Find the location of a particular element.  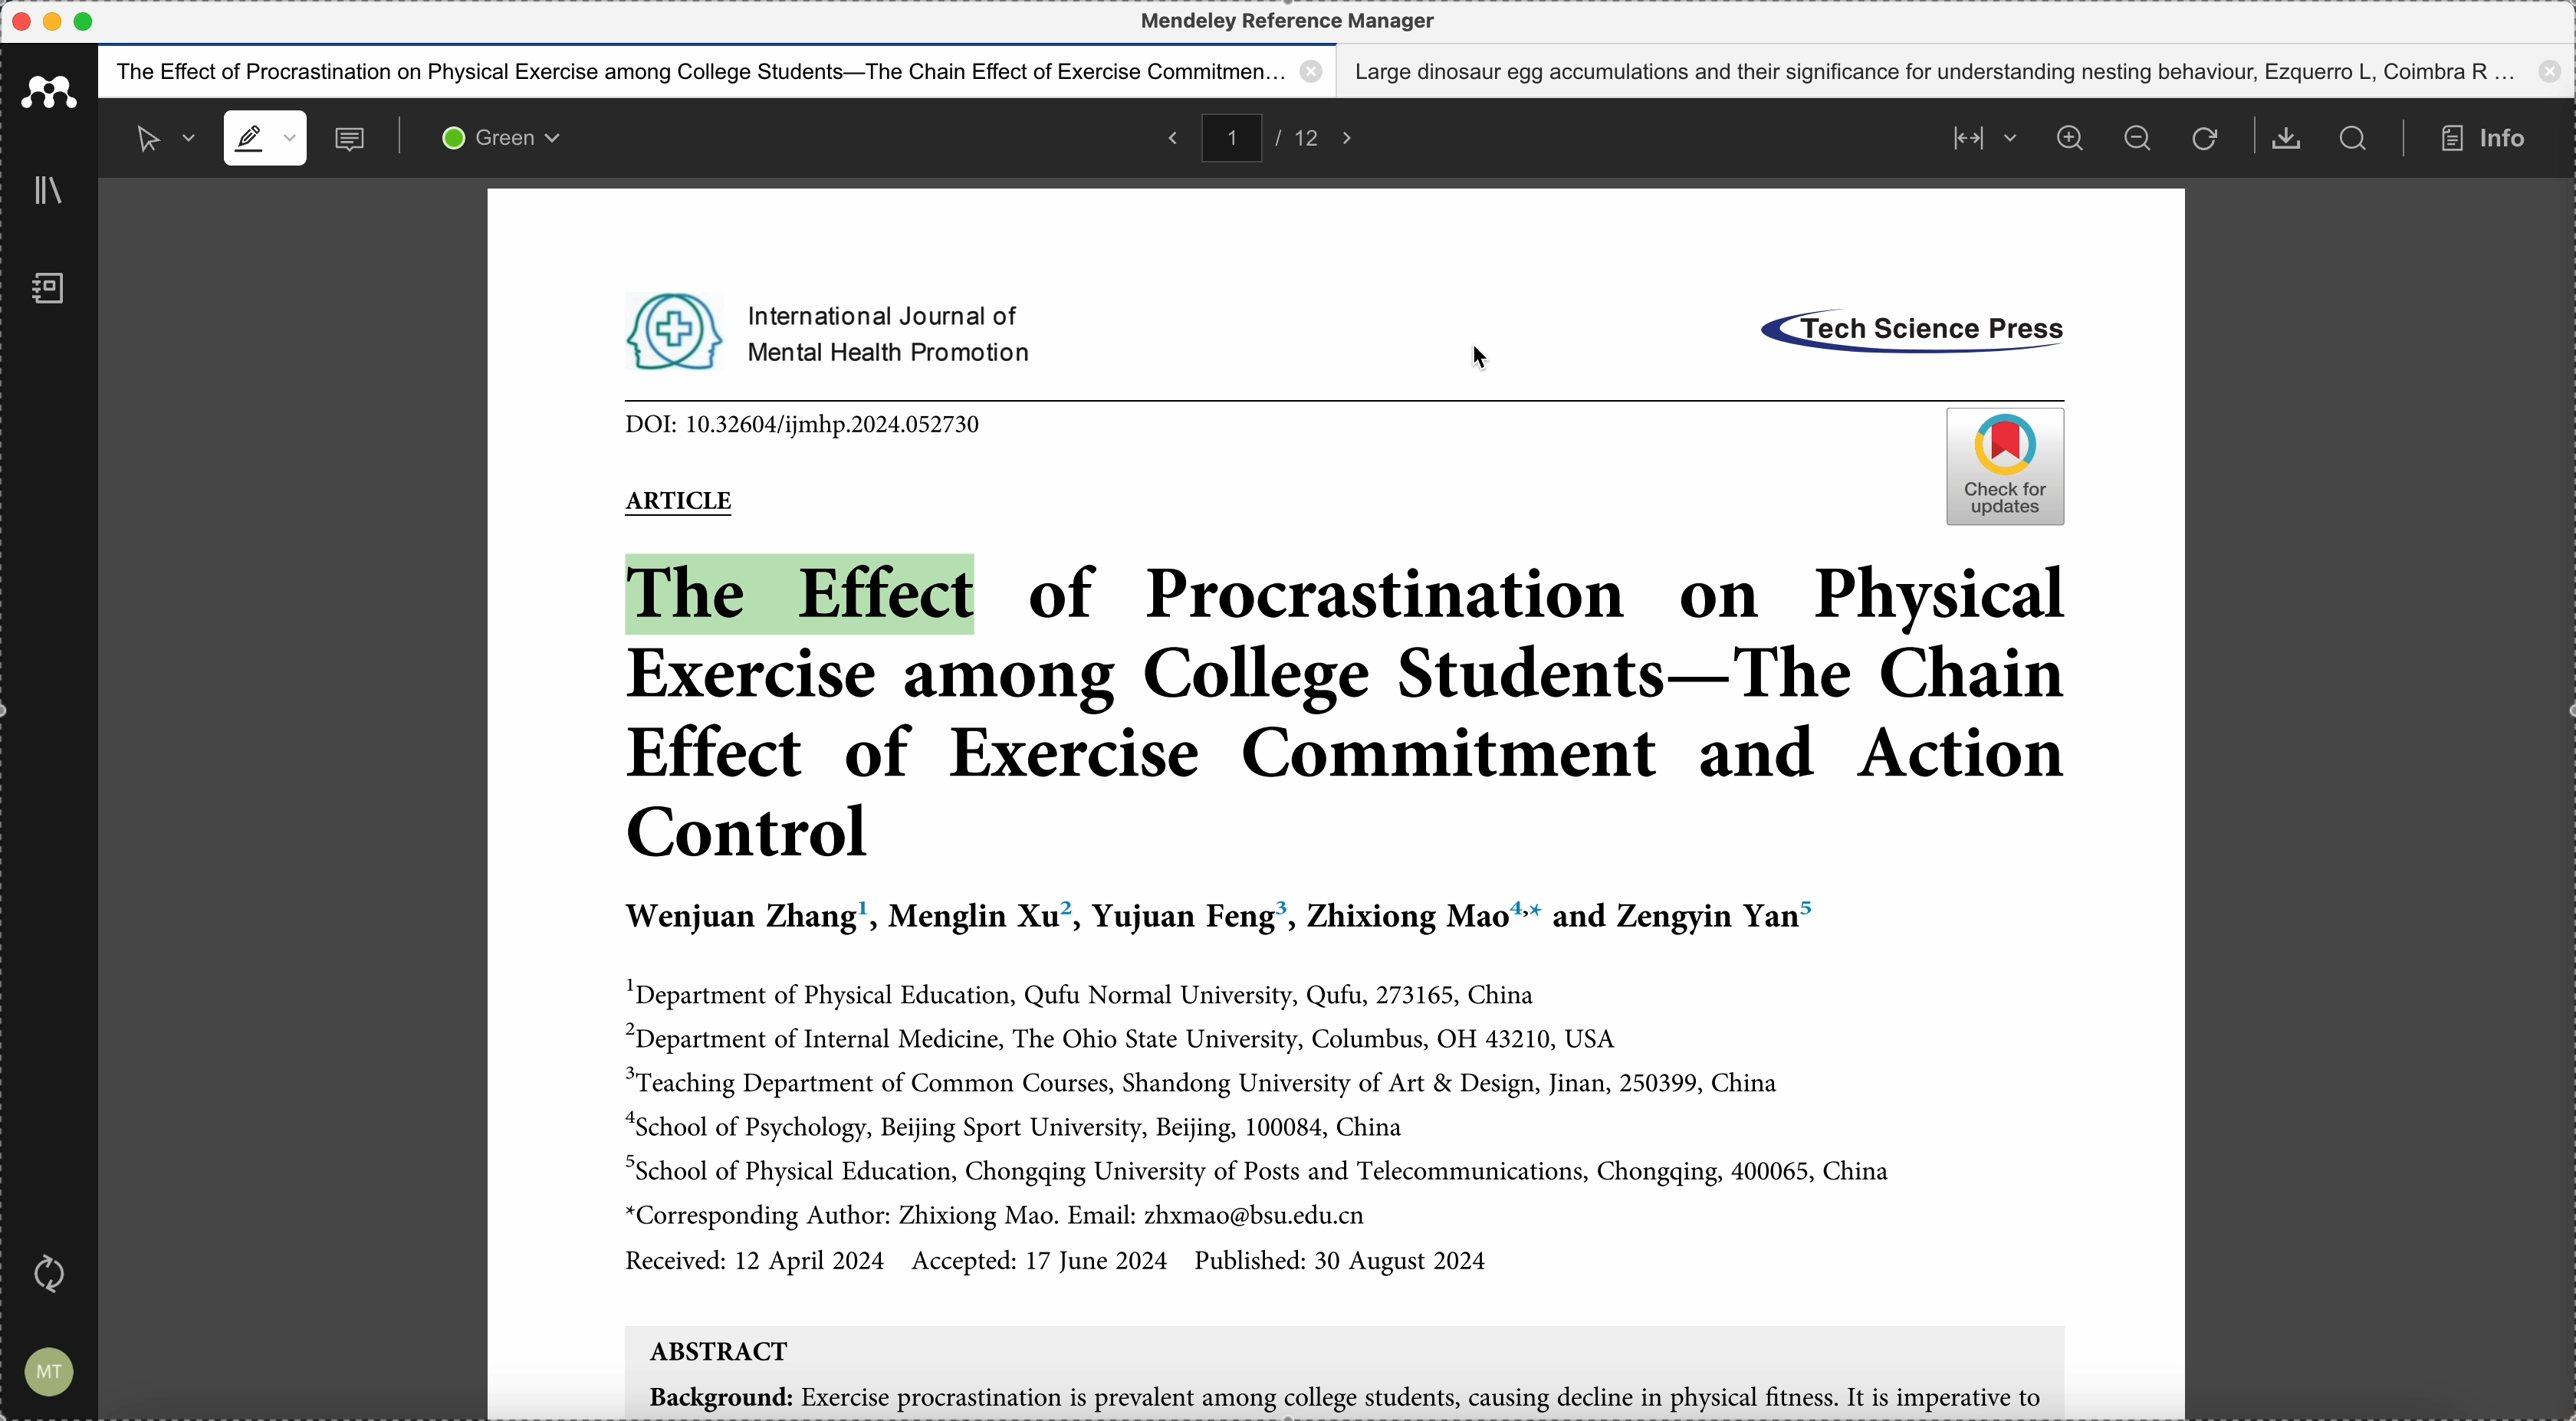

refresh the page is located at coordinates (2204, 140).